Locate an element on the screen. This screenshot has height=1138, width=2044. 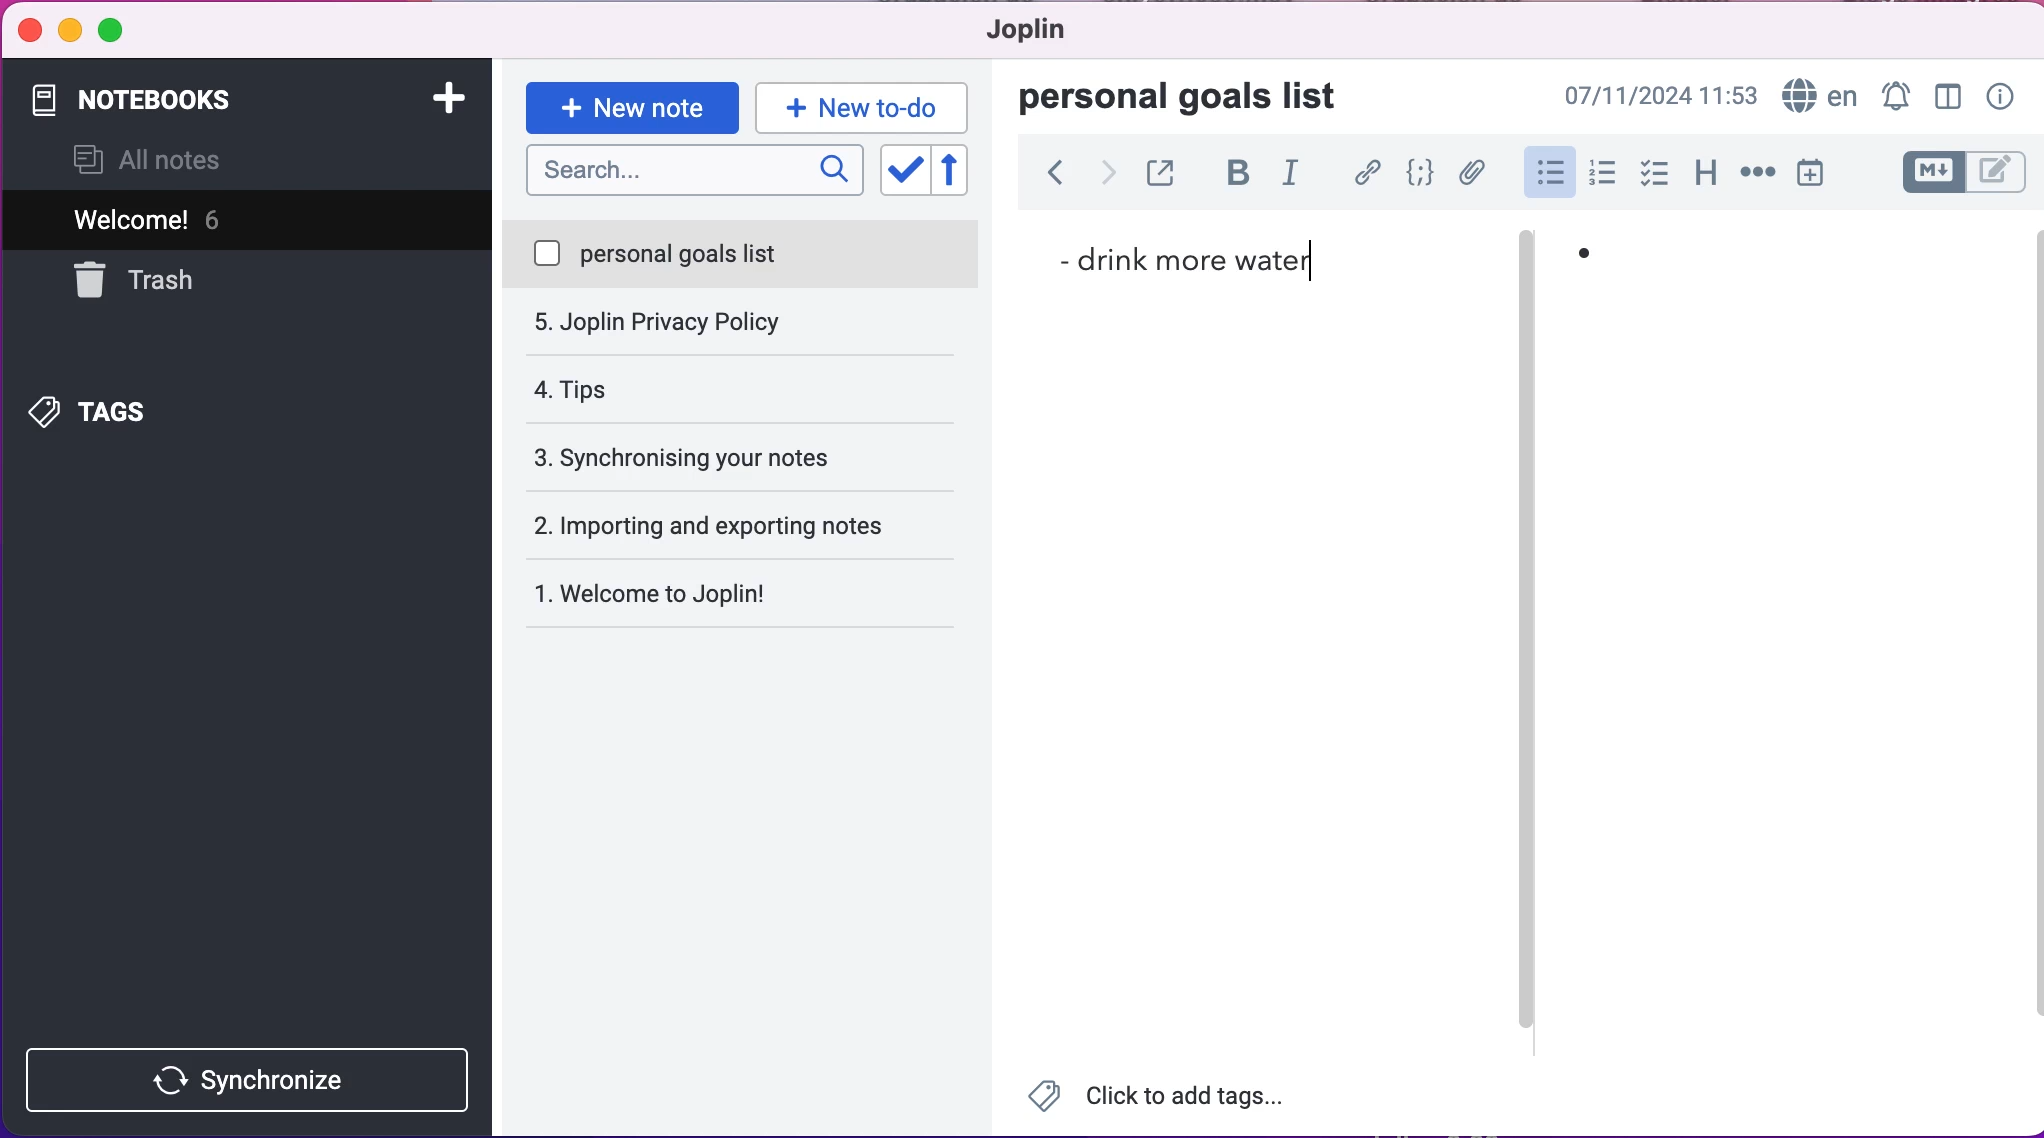
toggle editors is located at coordinates (1946, 173).